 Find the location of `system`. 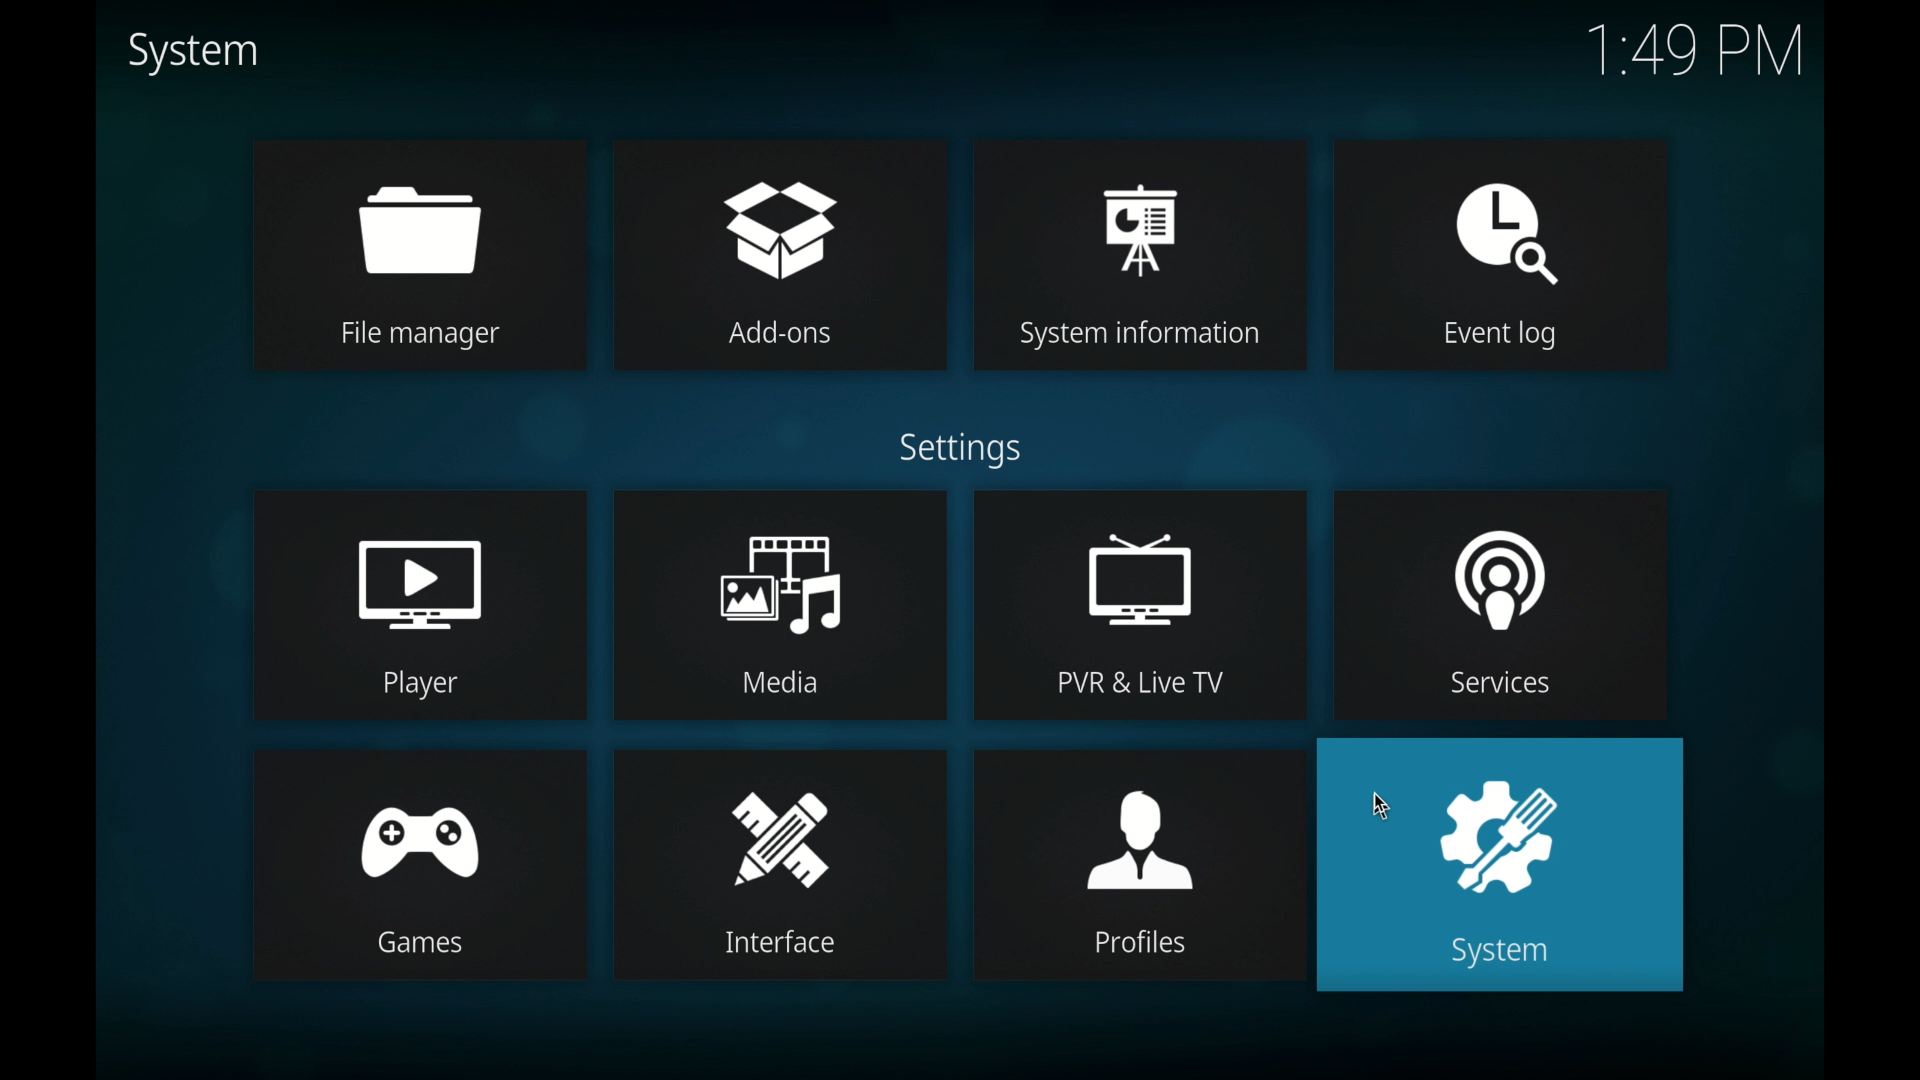

system is located at coordinates (191, 52).